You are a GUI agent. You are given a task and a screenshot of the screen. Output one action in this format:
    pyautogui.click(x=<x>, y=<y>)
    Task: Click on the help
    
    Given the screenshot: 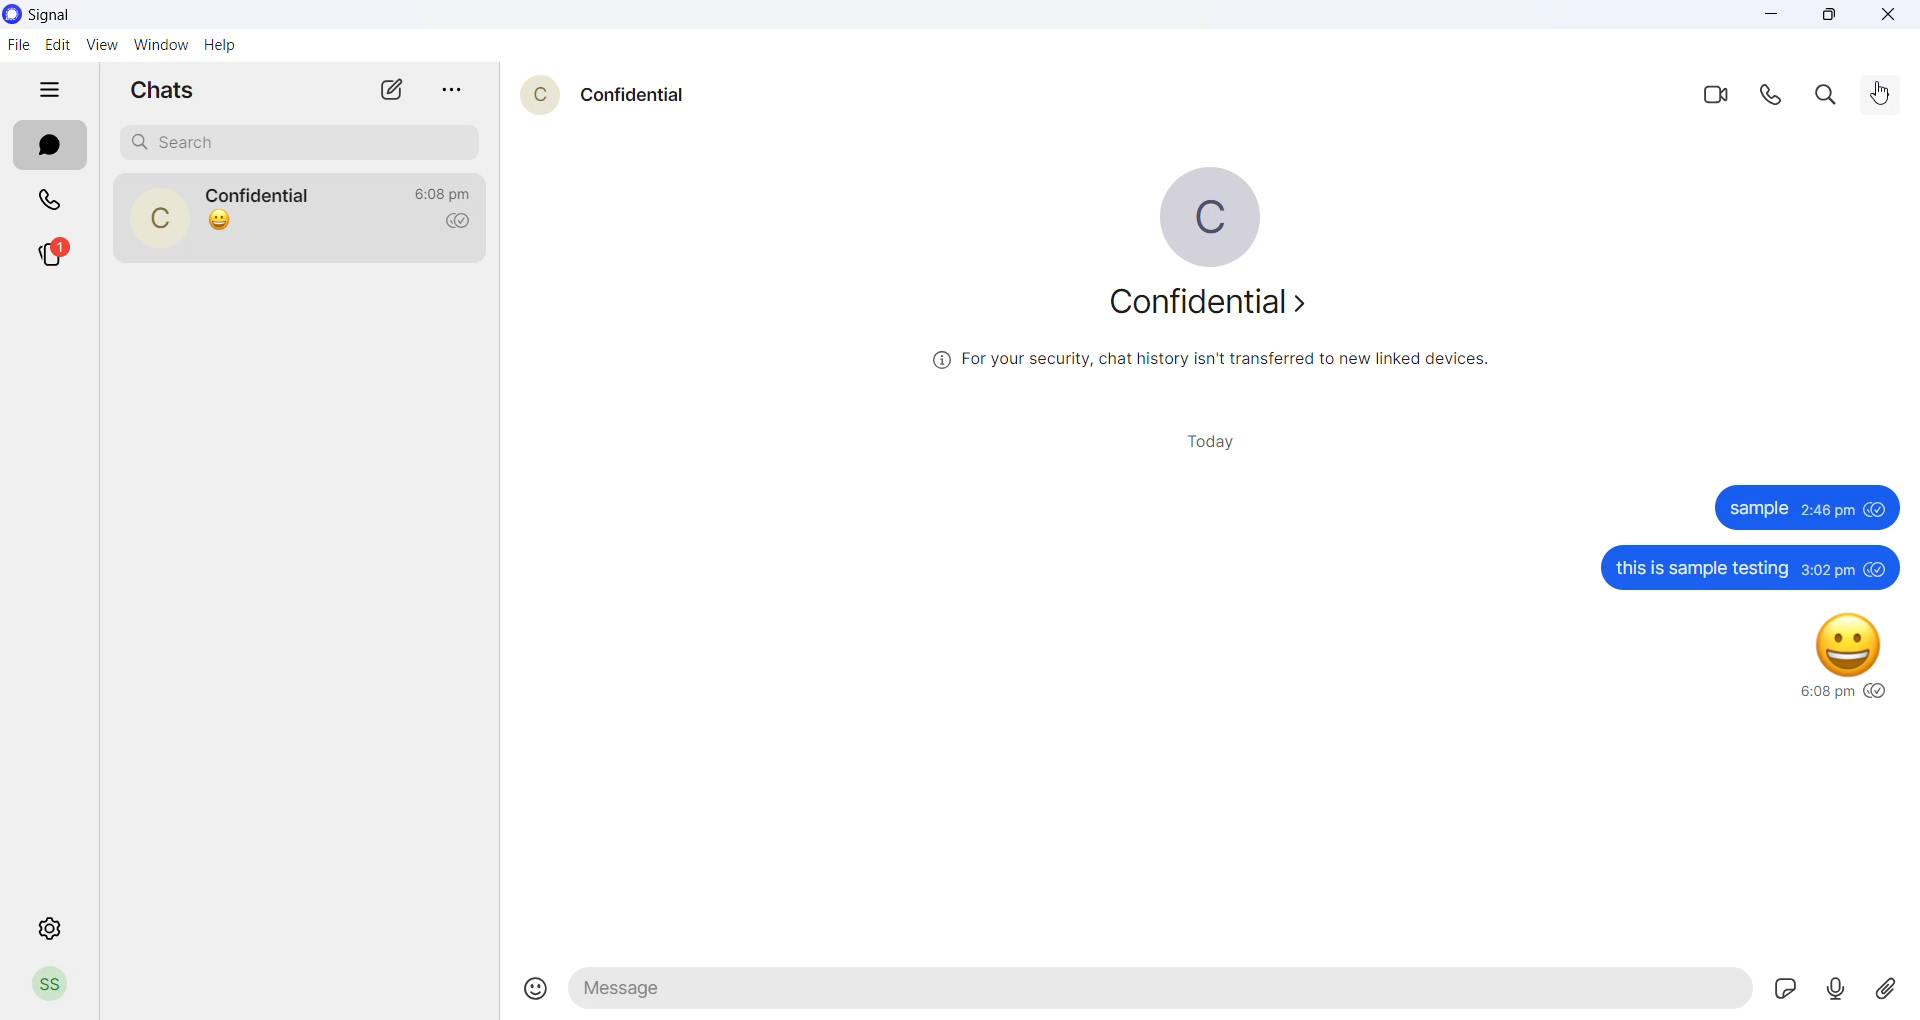 What is the action you would take?
    pyautogui.click(x=219, y=46)
    